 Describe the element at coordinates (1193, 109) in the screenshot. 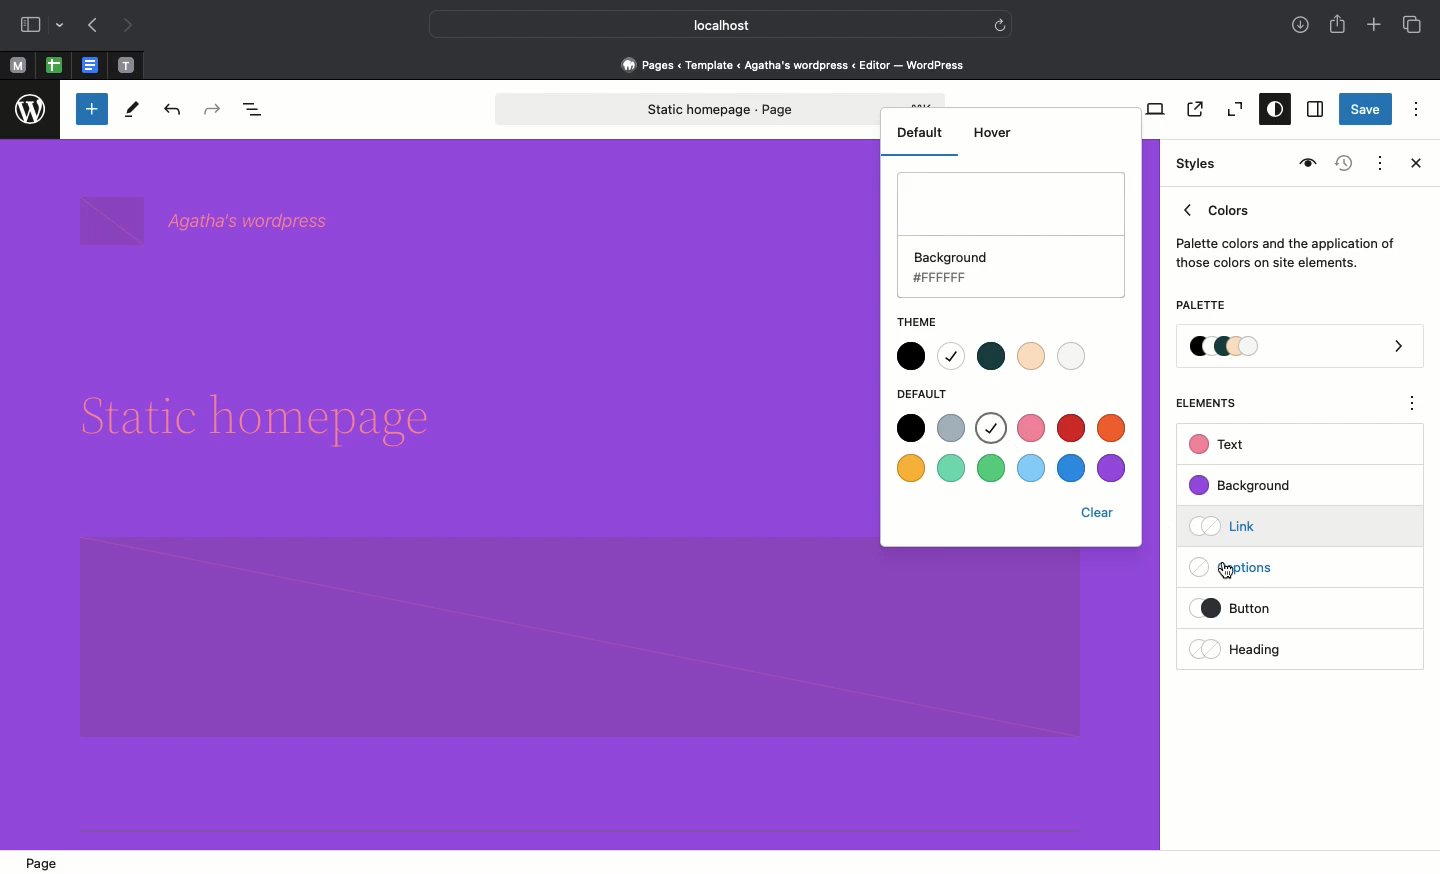

I see `View page` at that location.